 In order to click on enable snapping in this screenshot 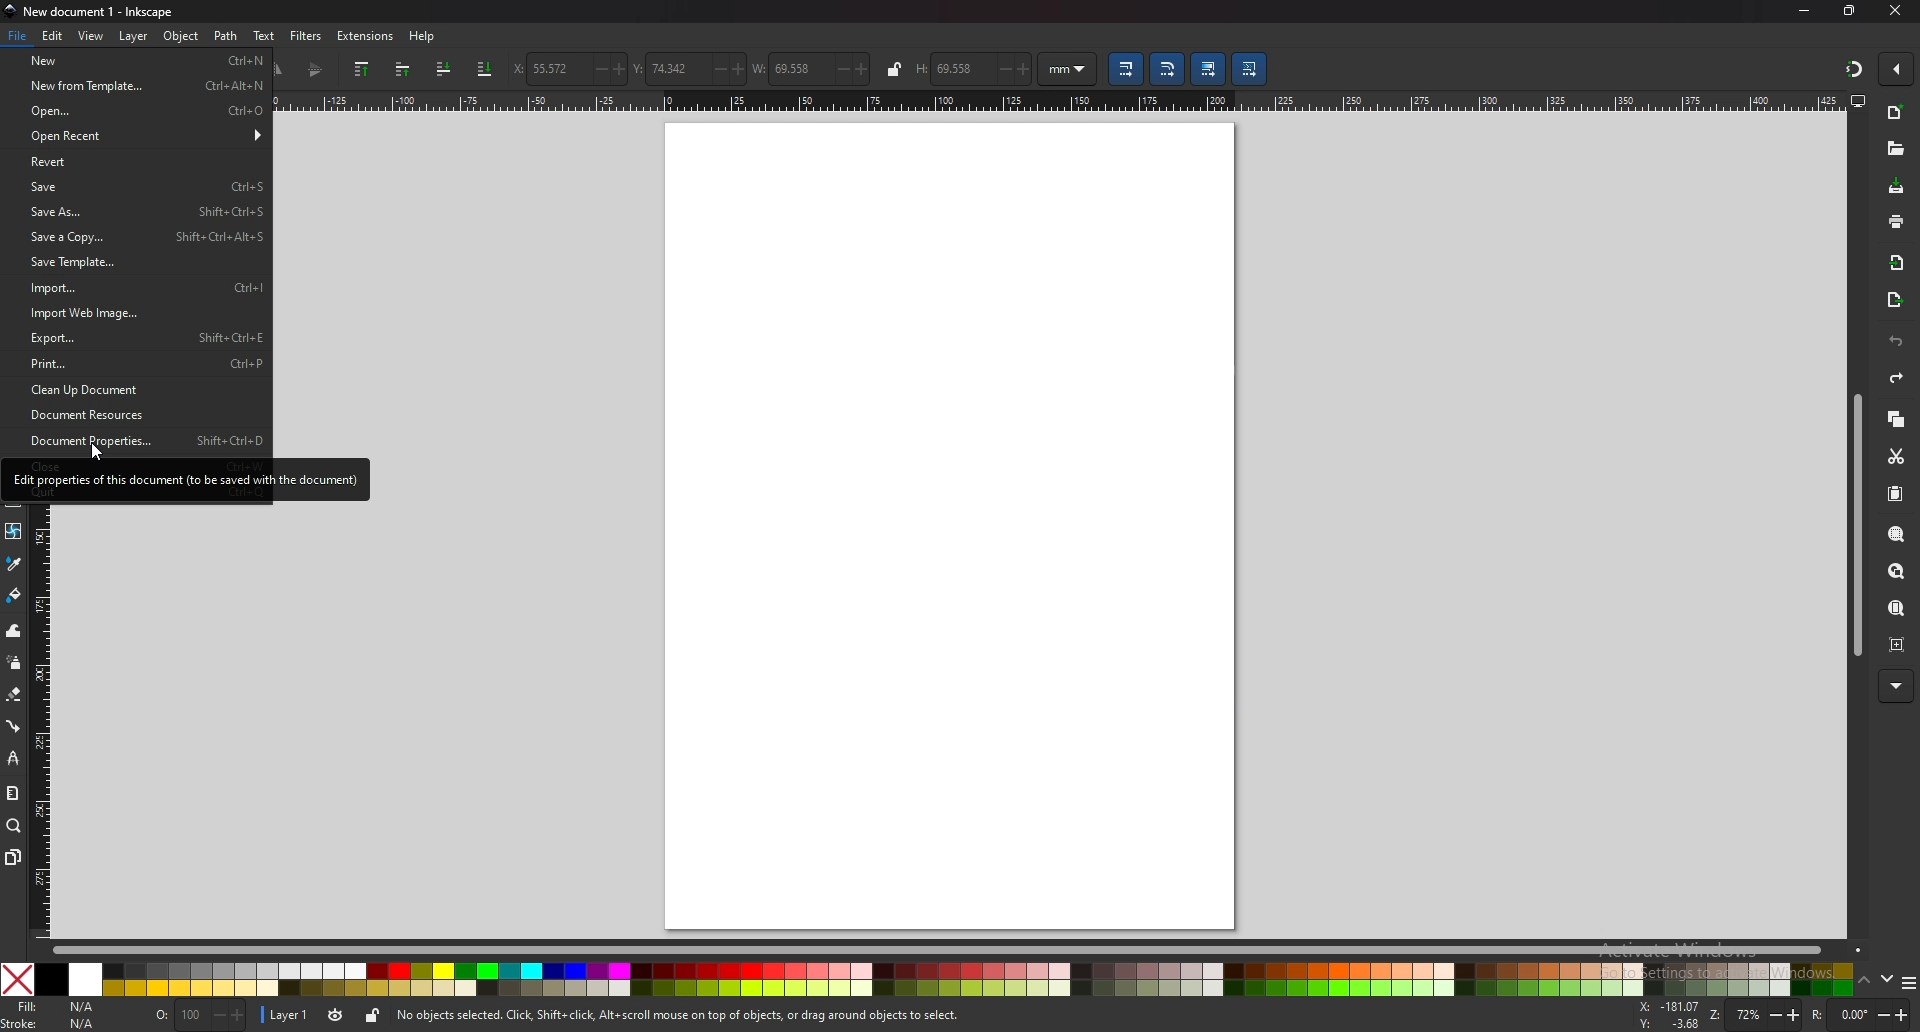, I will do `click(1892, 69)`.